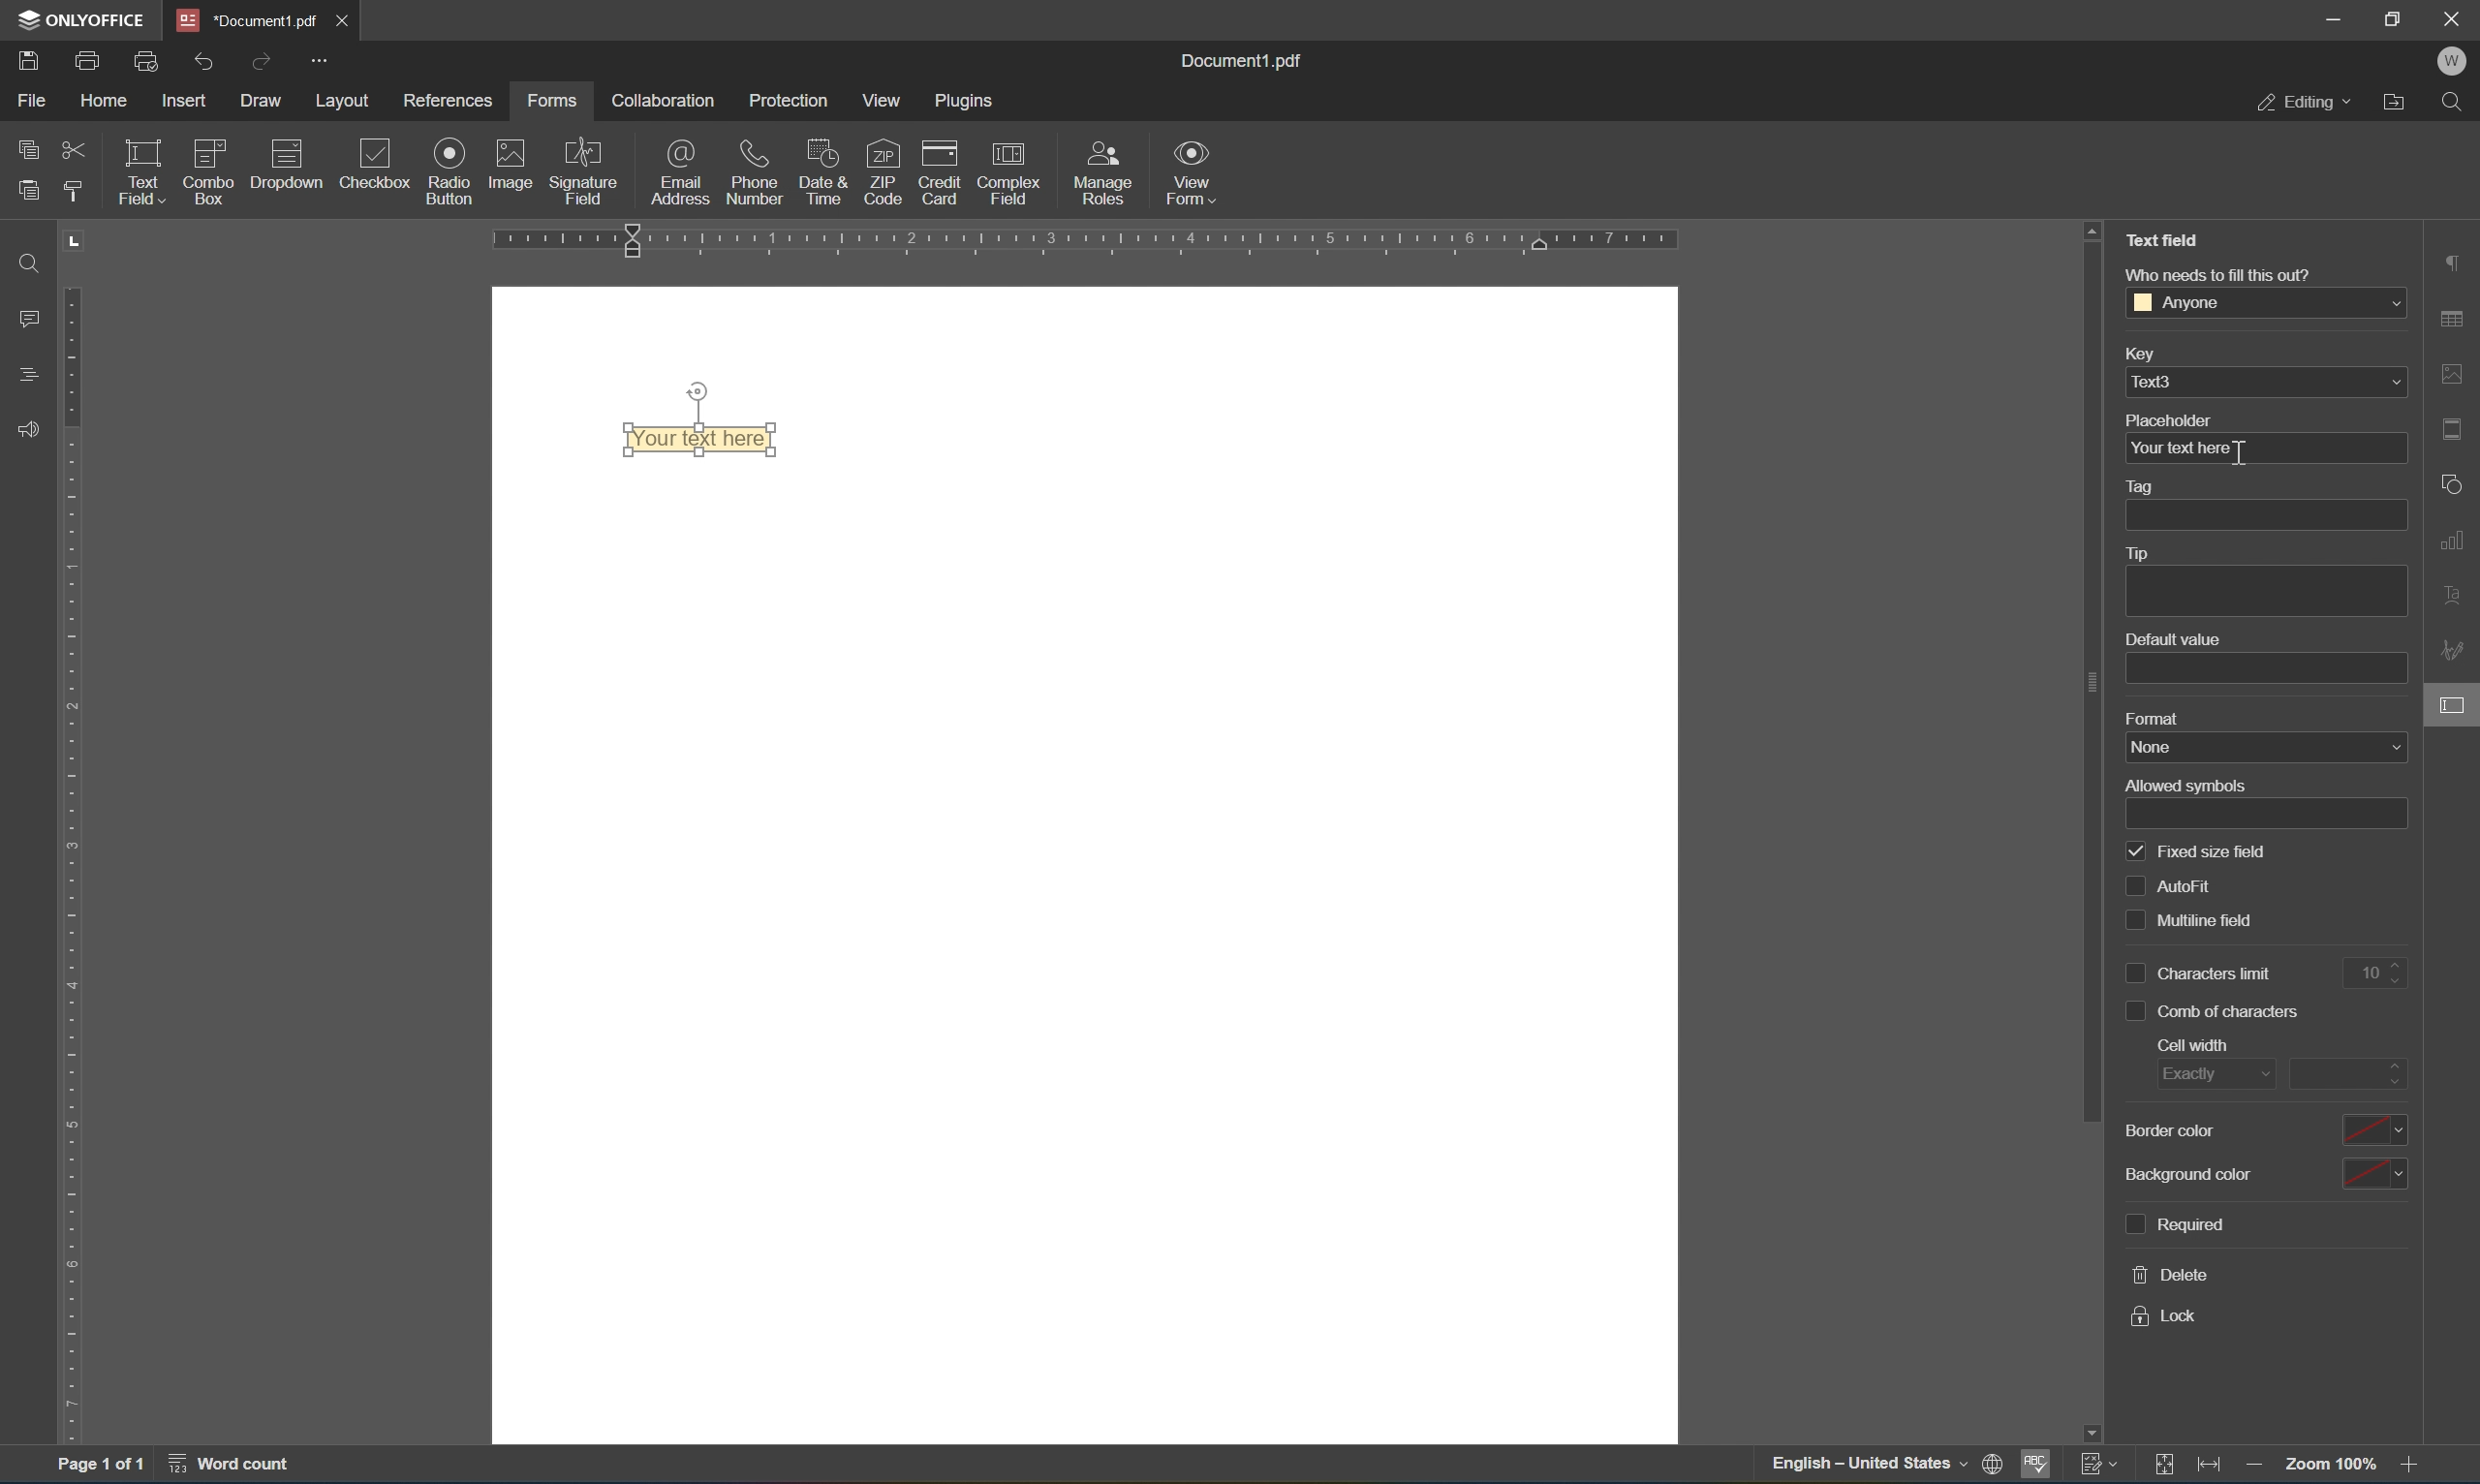  What do you see at coordinates (2451, 482) in the screenshot?
I see `shape settings` at bounding box center [2451, 482].